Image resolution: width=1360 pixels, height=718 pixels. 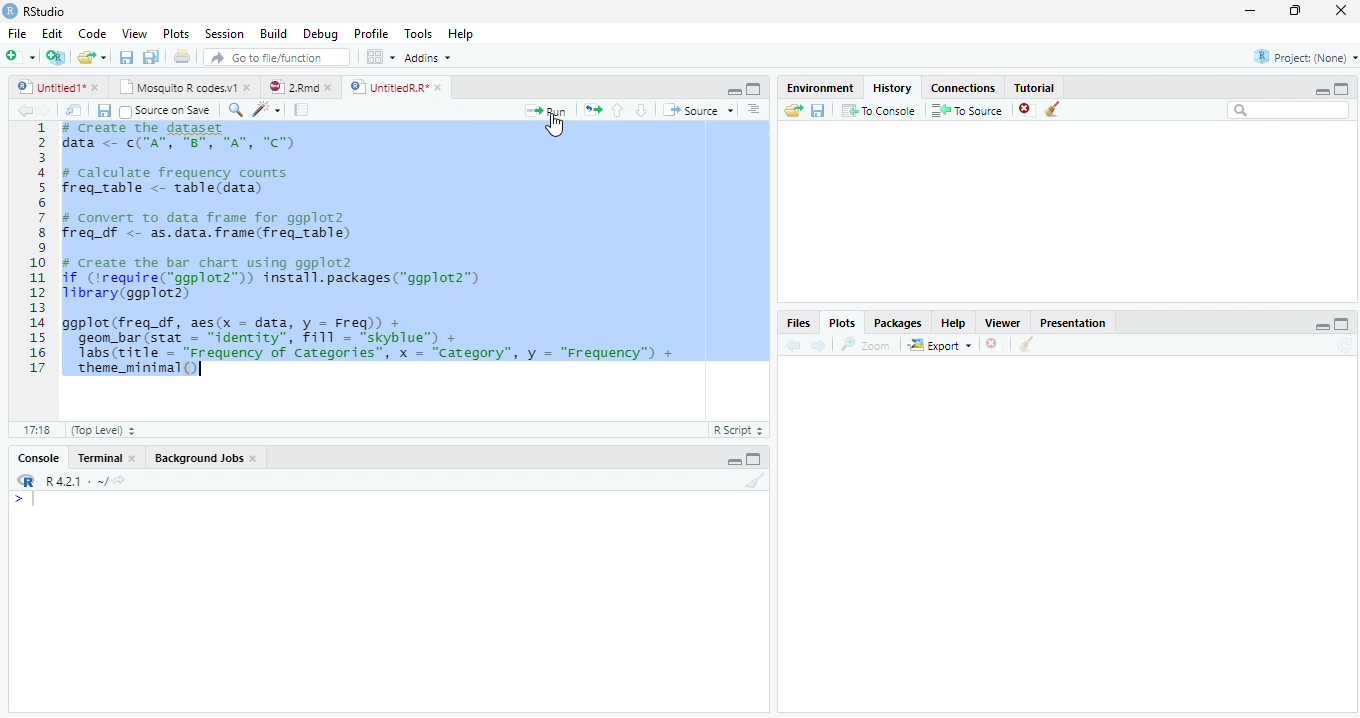 I want to click on Connections, so click(x=961, y=88).